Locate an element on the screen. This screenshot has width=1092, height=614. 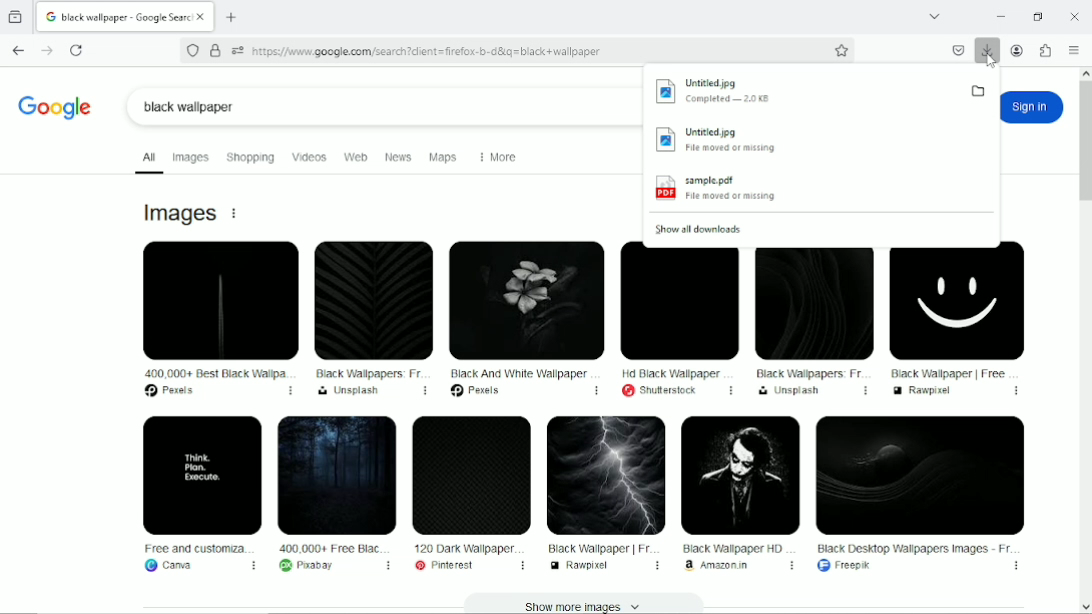
Black Wallpaper| Fr... is located at coordinates (603, 494).